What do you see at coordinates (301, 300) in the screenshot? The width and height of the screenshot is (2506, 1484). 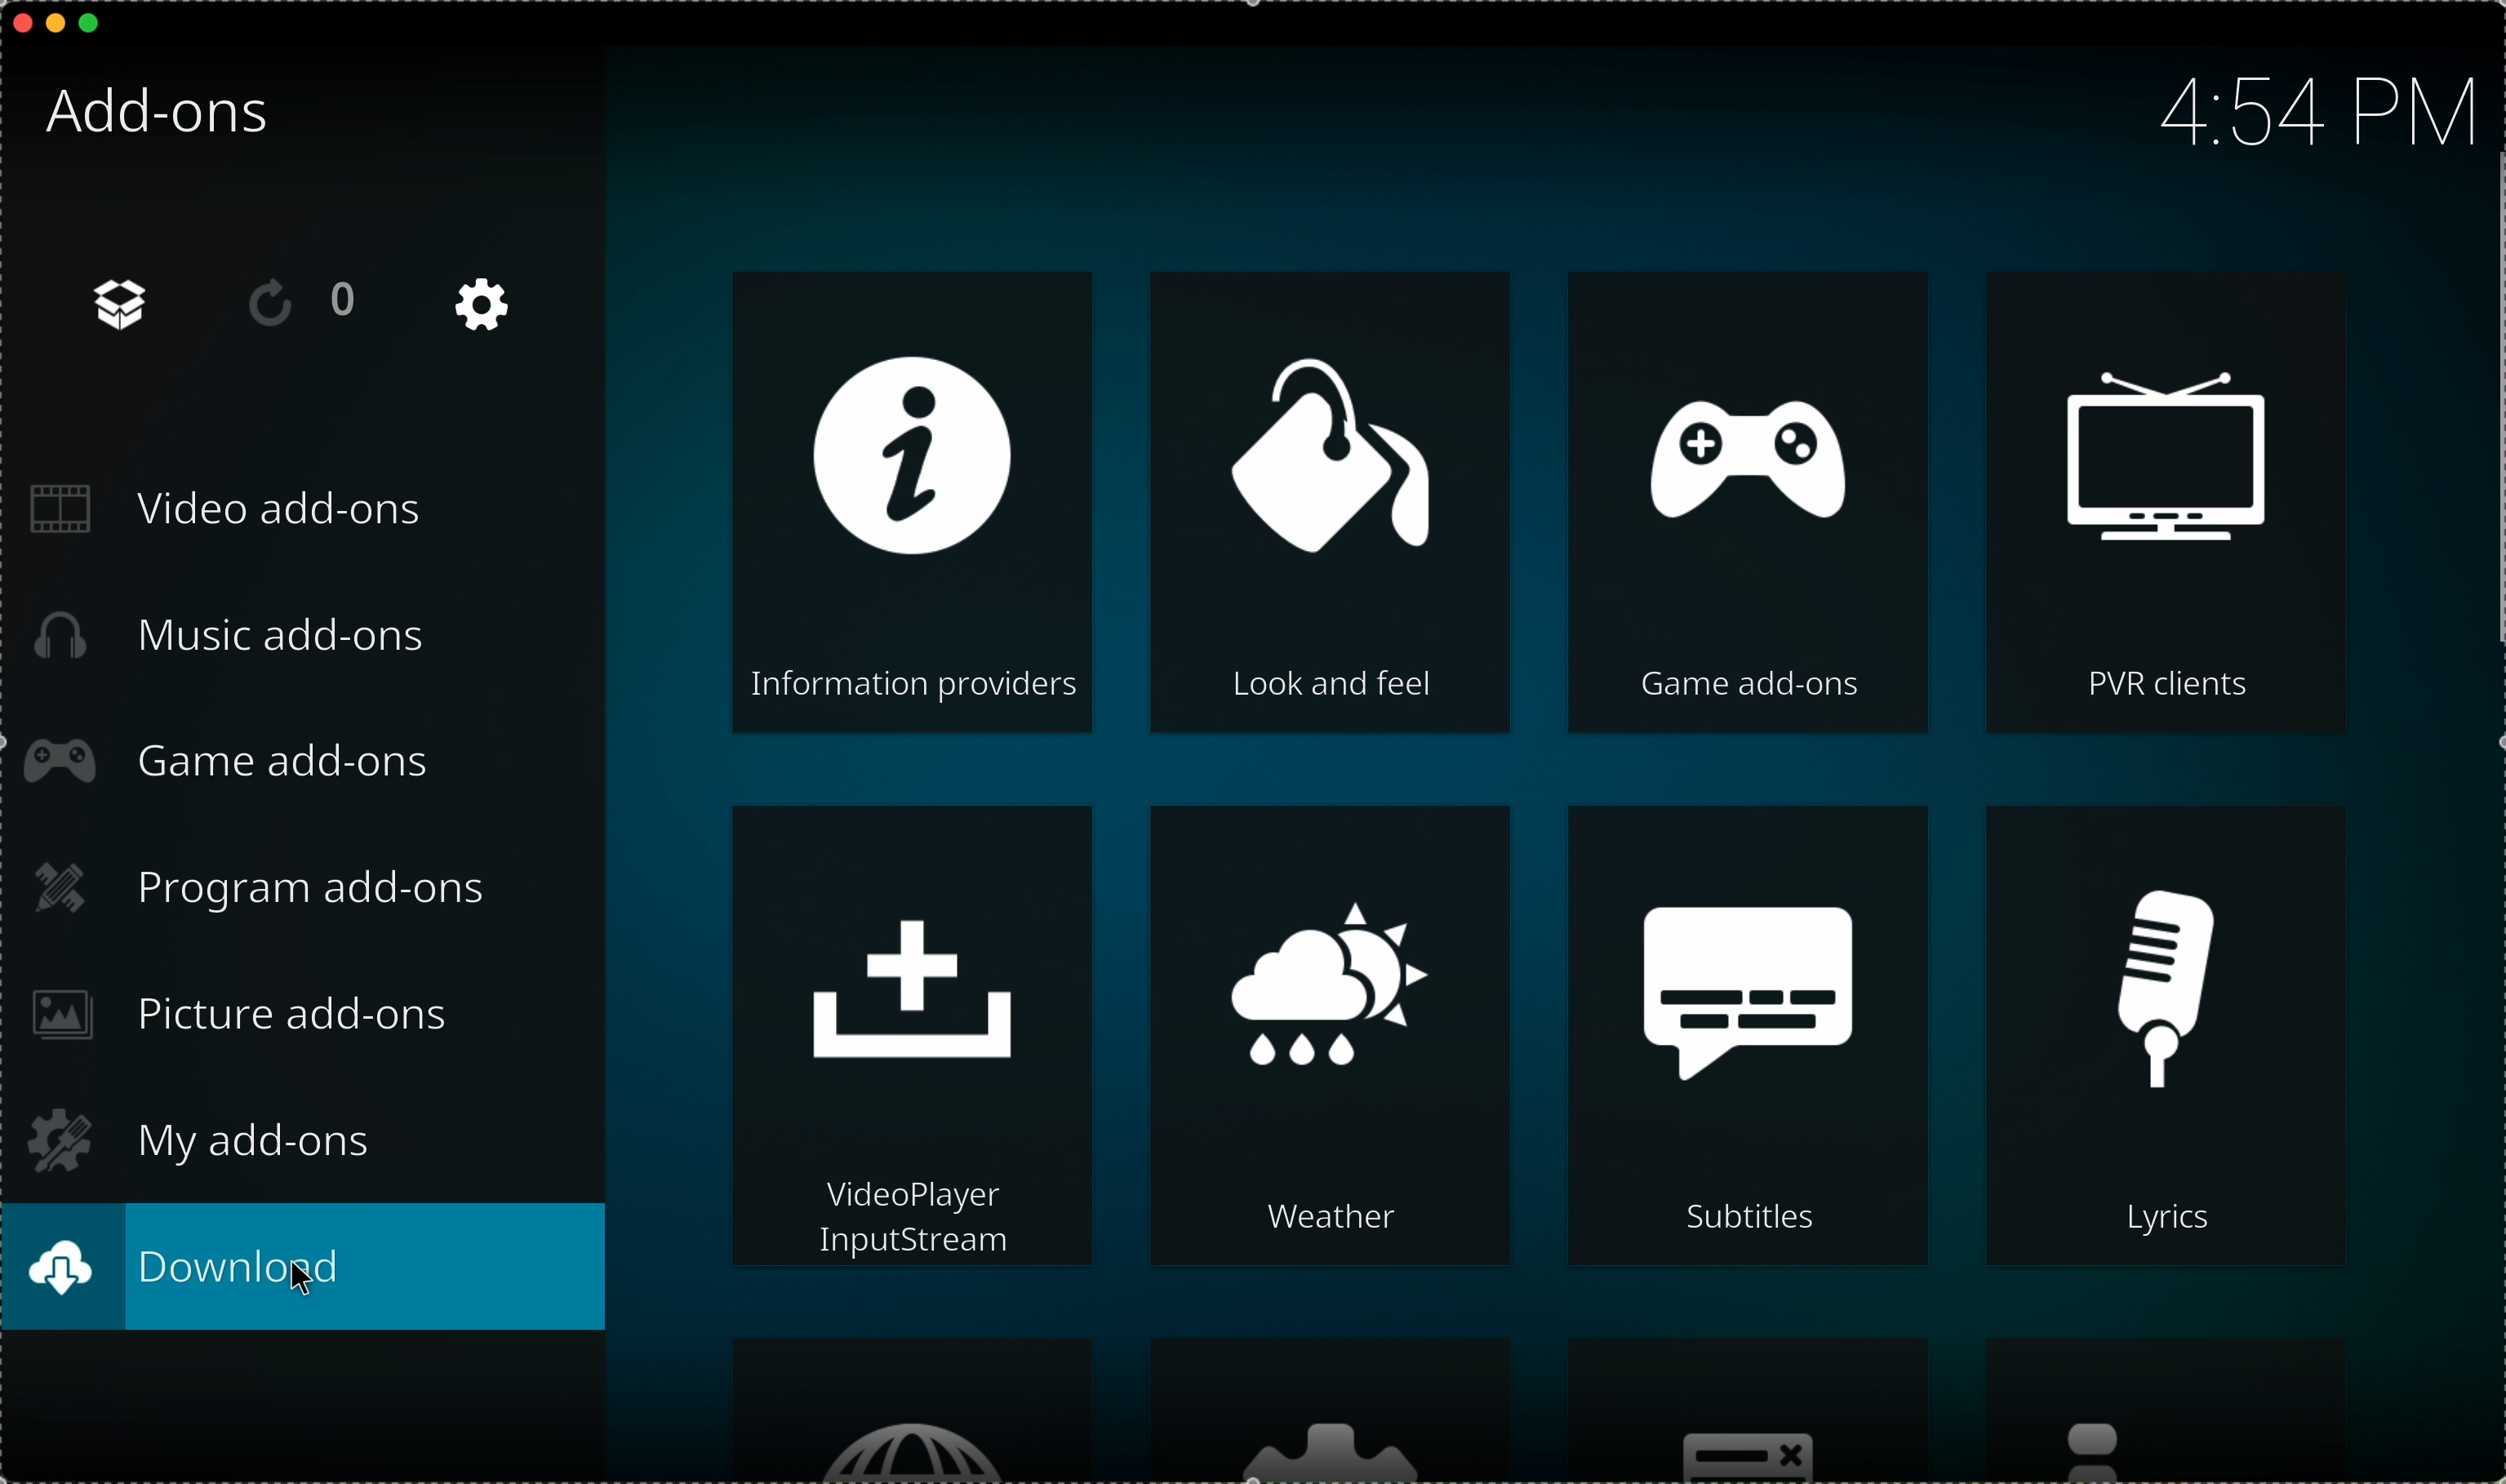 I see `return` at bounding box center [301, 300].